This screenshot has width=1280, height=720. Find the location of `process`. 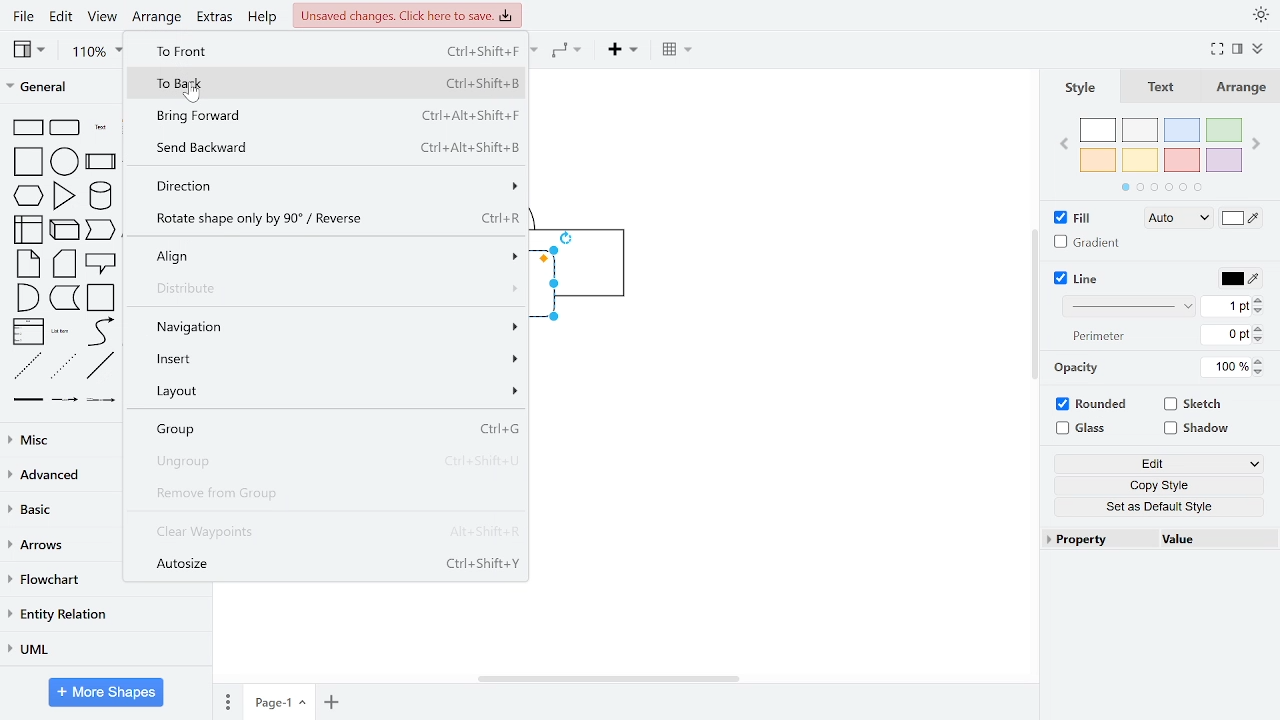

process is located at coordinates (100, 163).